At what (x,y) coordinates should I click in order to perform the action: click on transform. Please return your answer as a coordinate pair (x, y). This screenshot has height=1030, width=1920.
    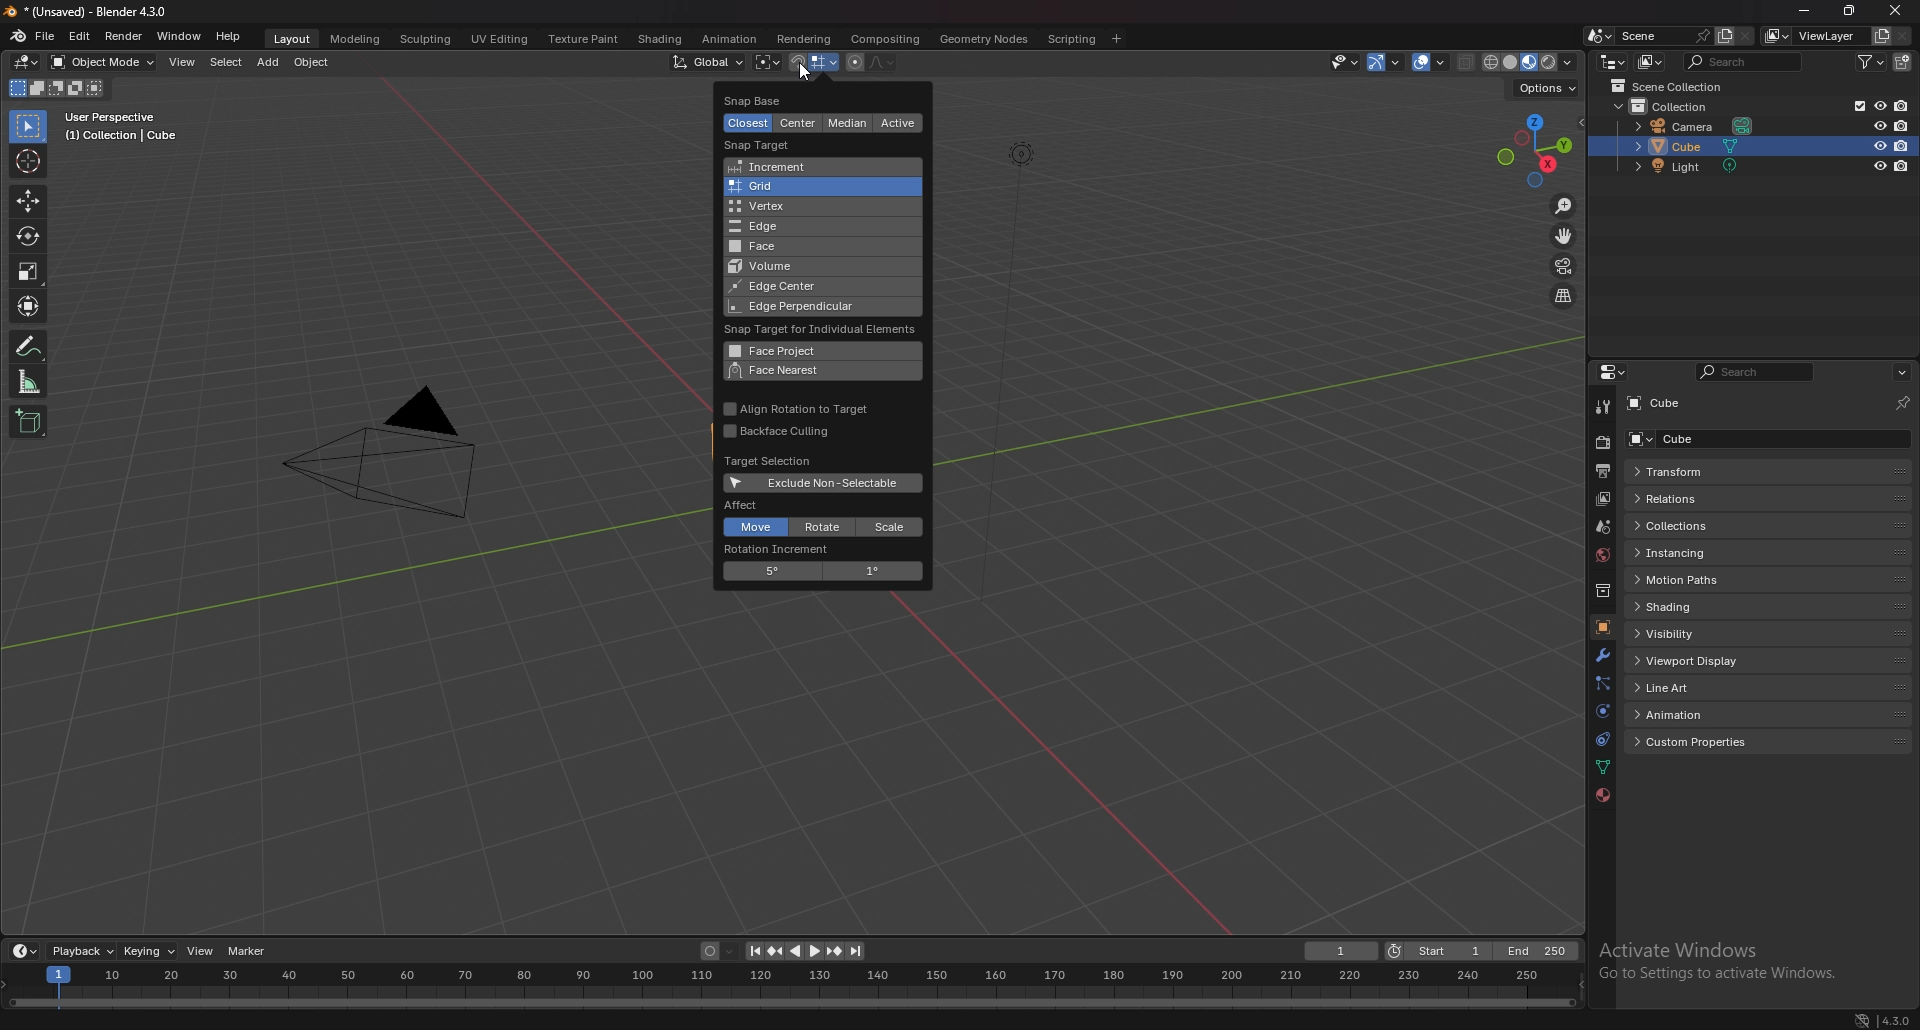
    Looking at the image, I should click on (1694, 472).